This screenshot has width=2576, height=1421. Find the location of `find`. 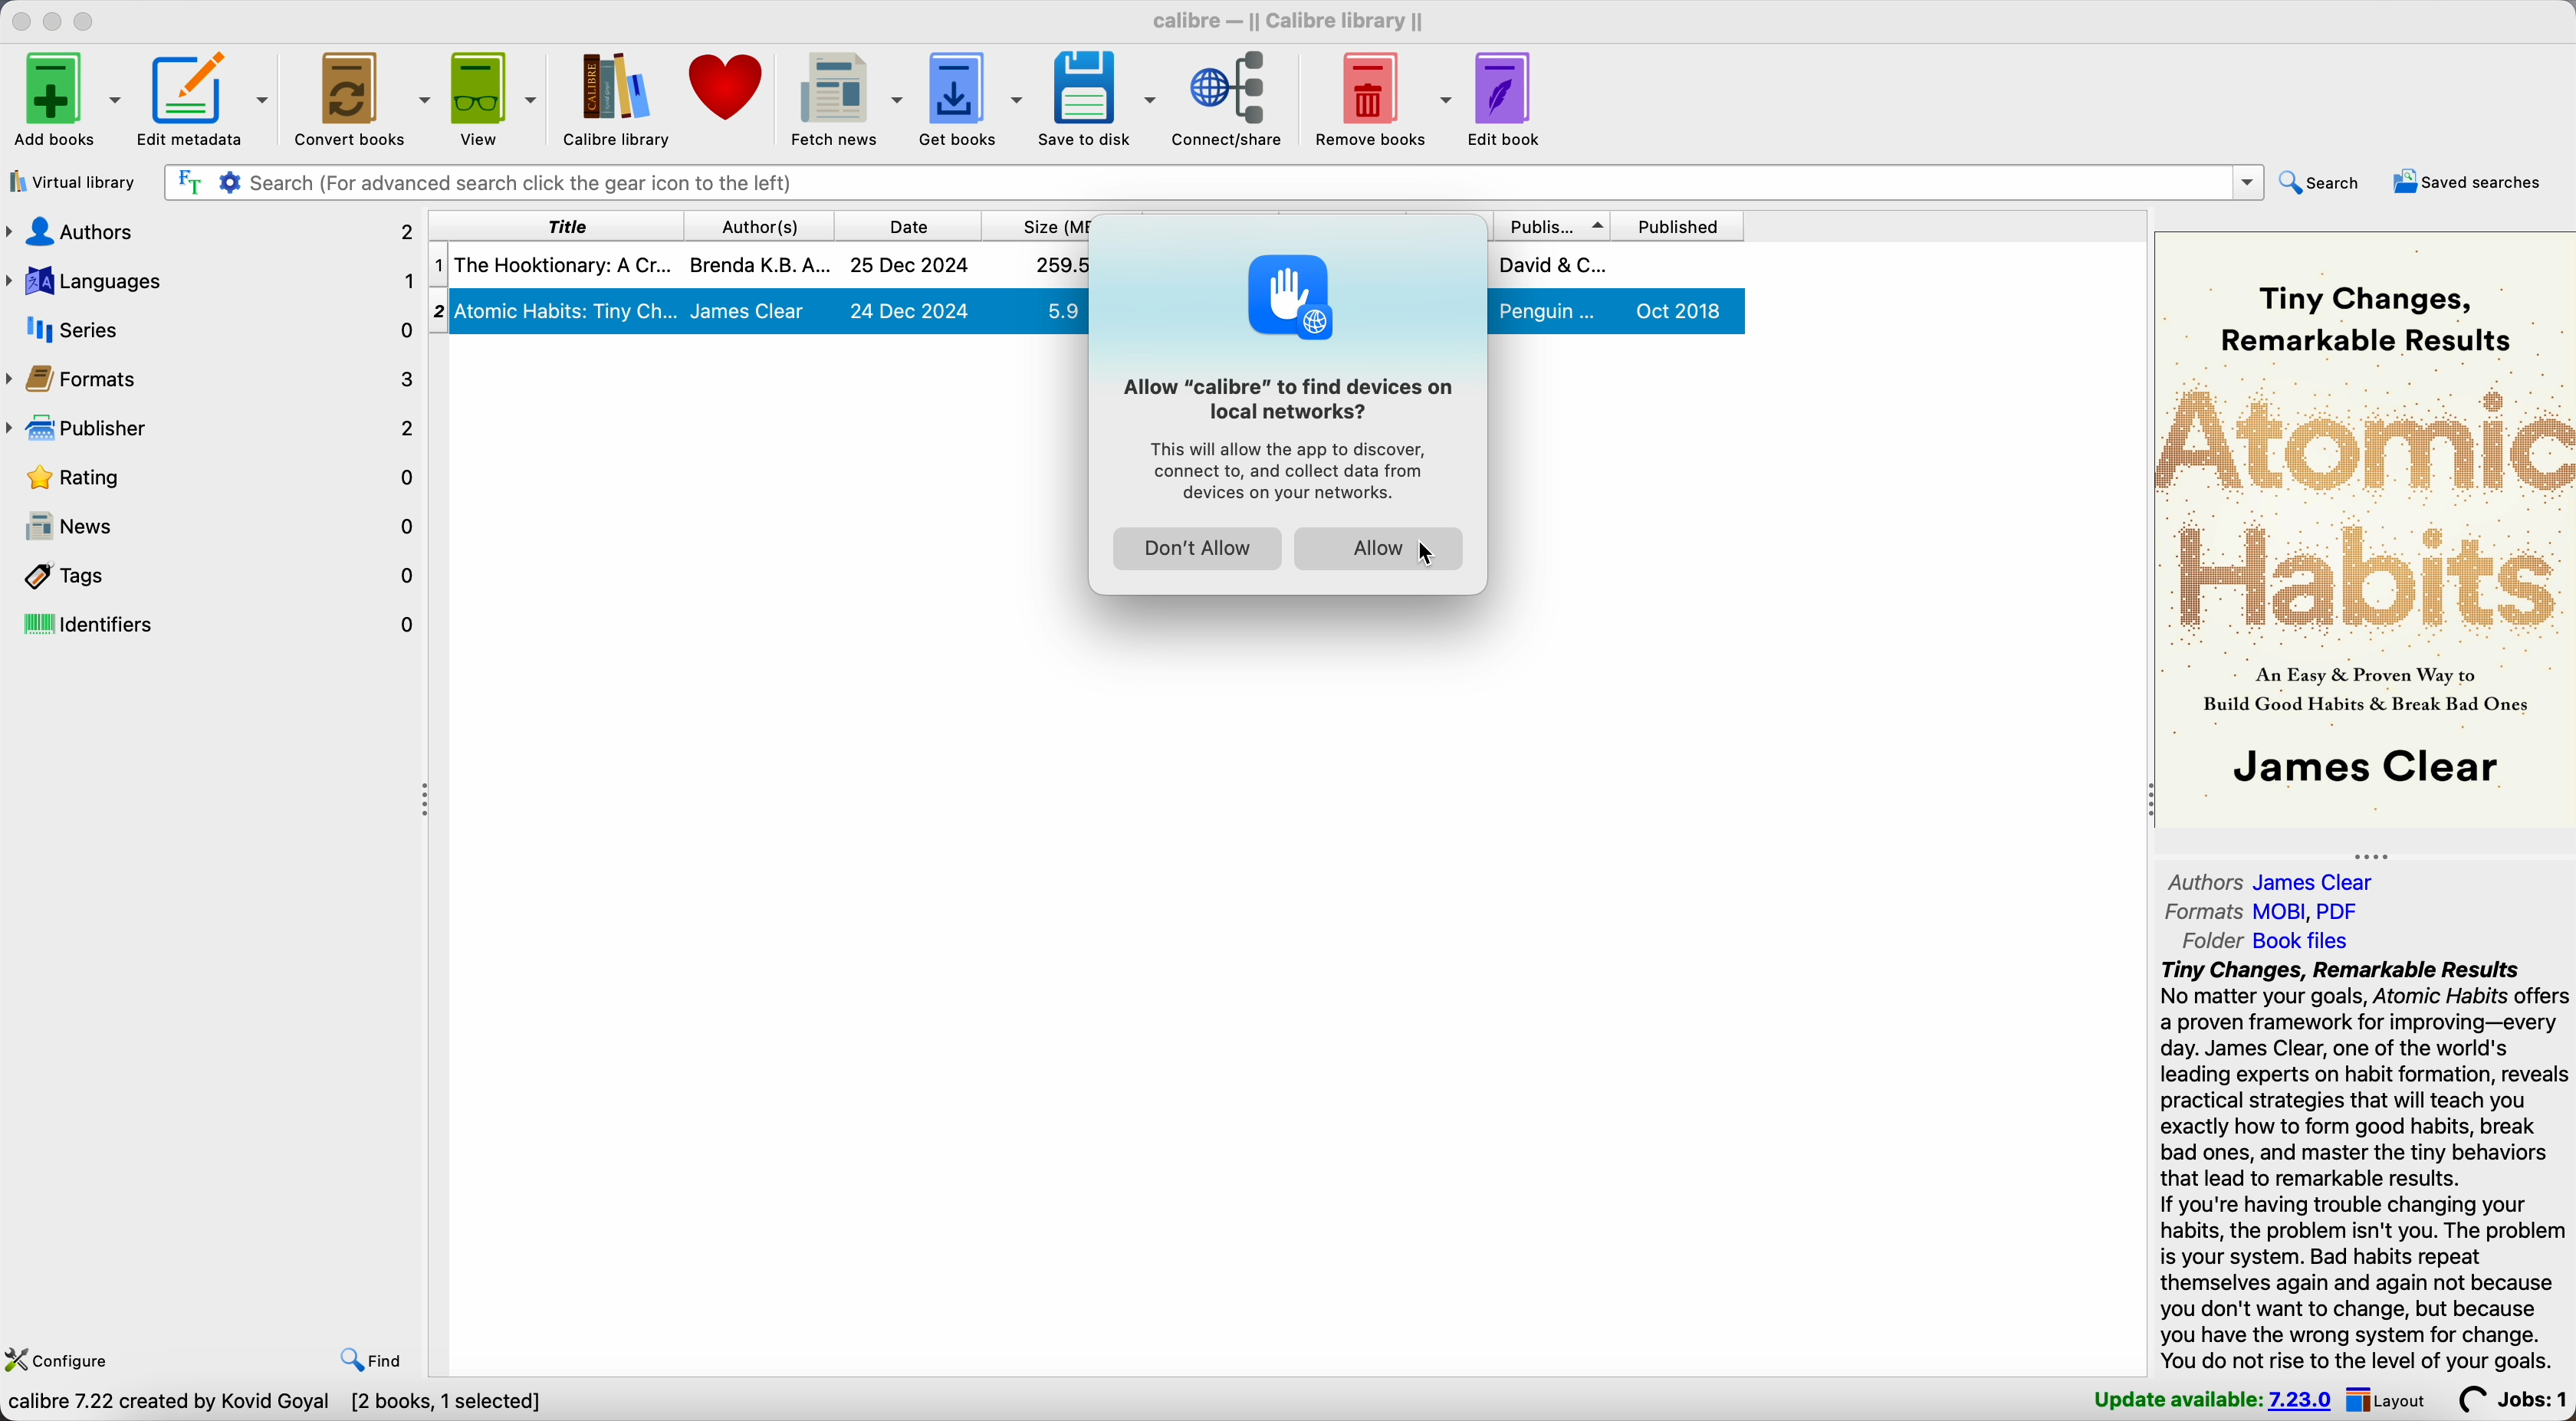

find is located at coordinates (370, 1361).